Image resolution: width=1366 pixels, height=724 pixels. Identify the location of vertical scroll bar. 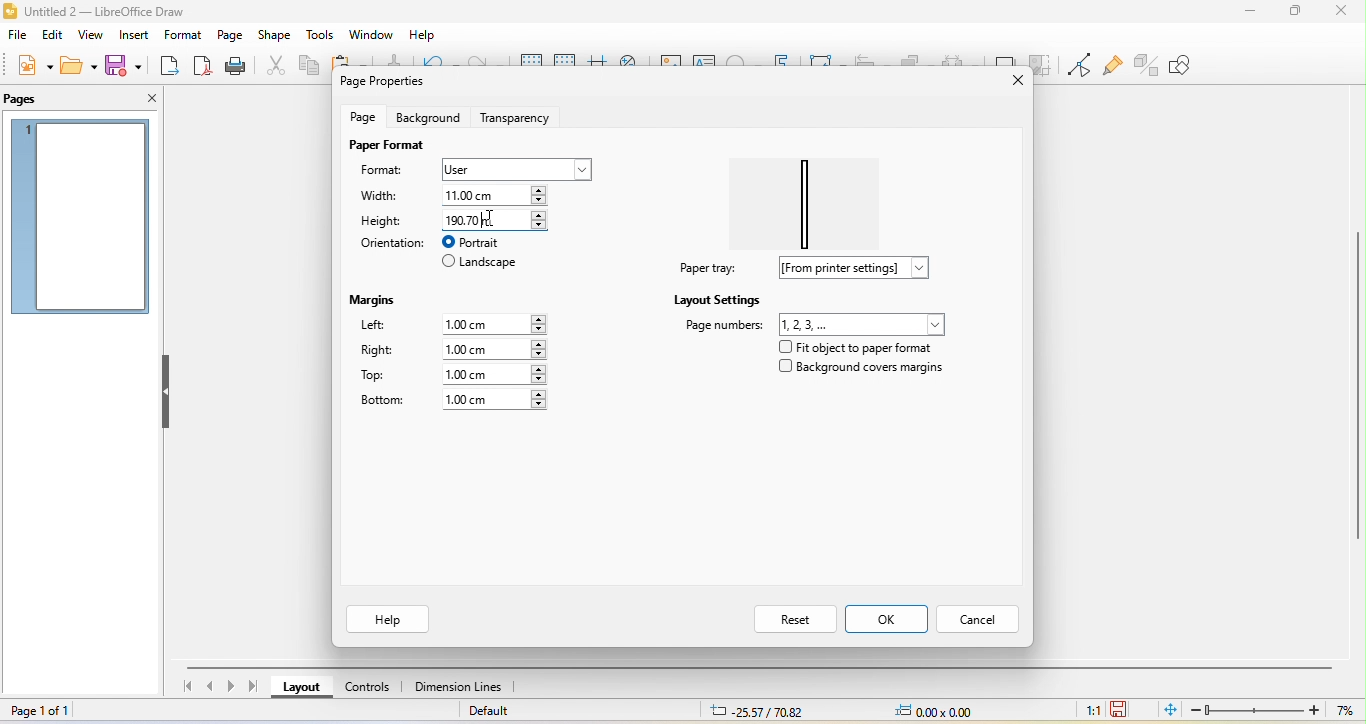
(1357, 380).